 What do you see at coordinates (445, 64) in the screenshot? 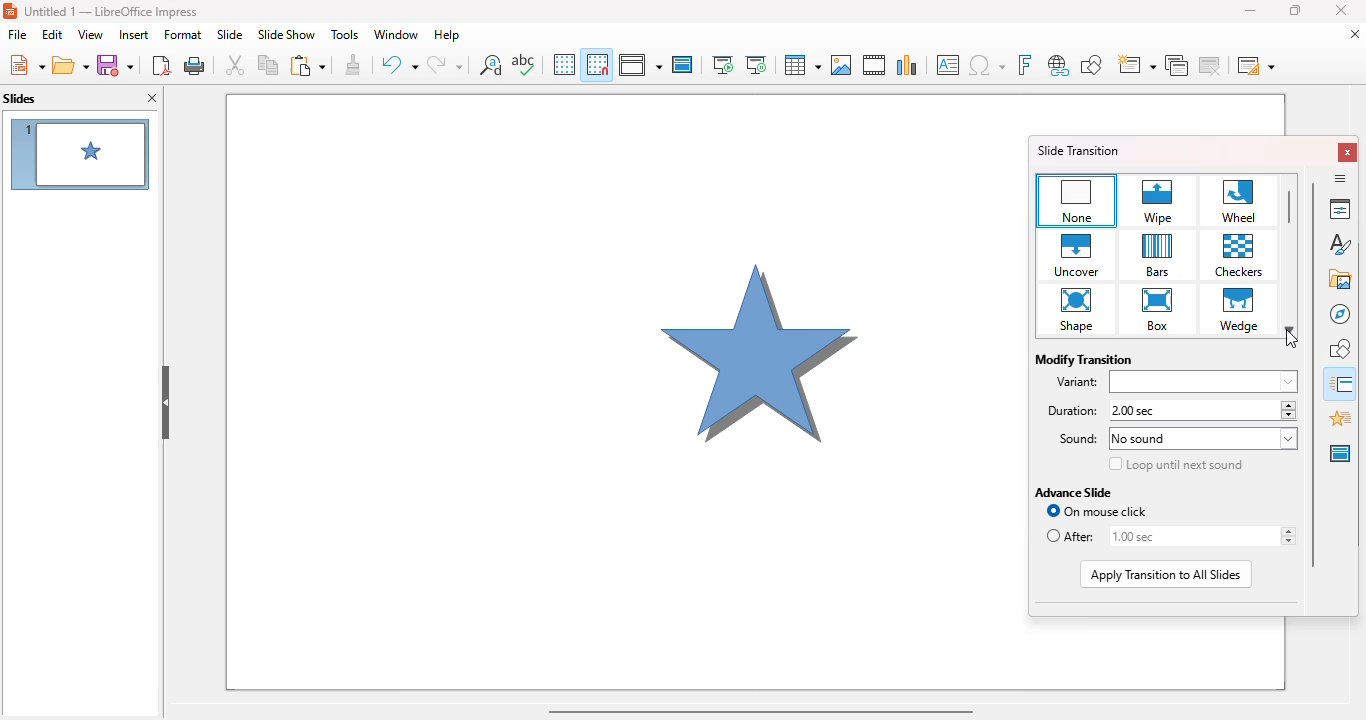
I see `redo` at bounding box center [445, 64].